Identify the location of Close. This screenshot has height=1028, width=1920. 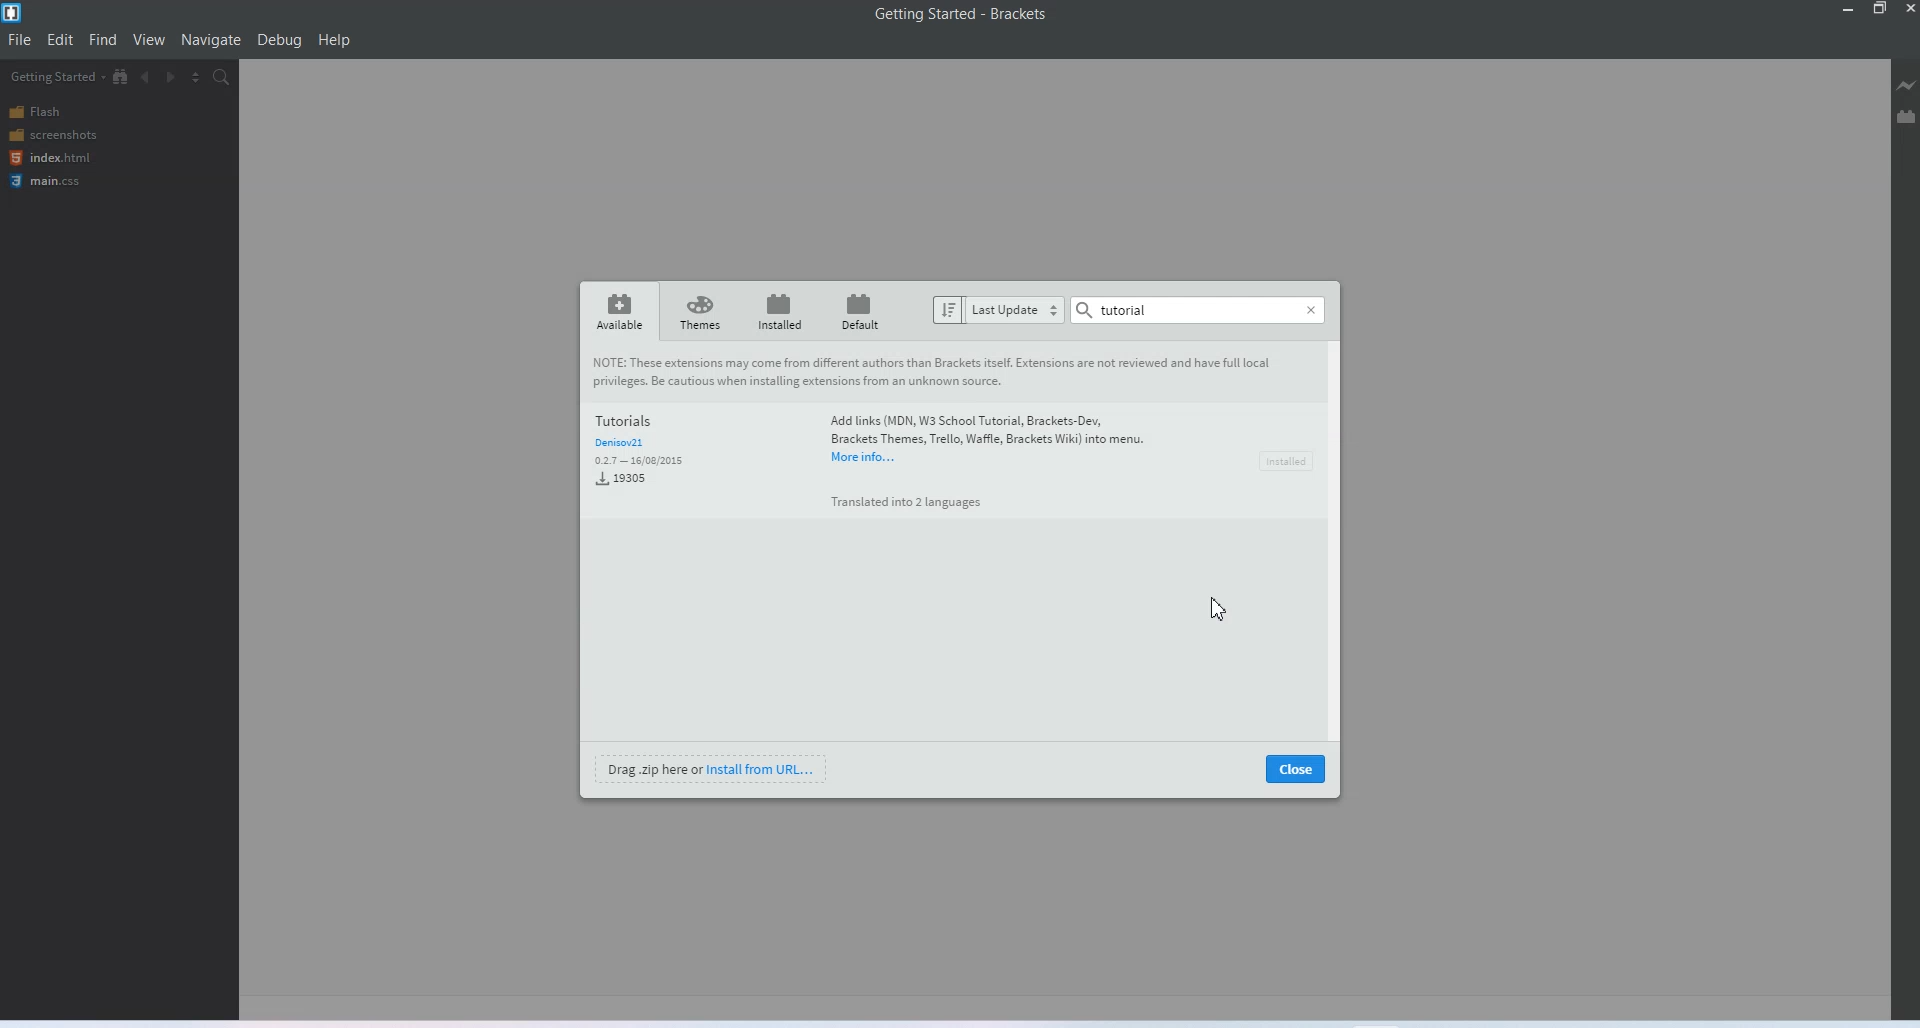
(1296, 768).